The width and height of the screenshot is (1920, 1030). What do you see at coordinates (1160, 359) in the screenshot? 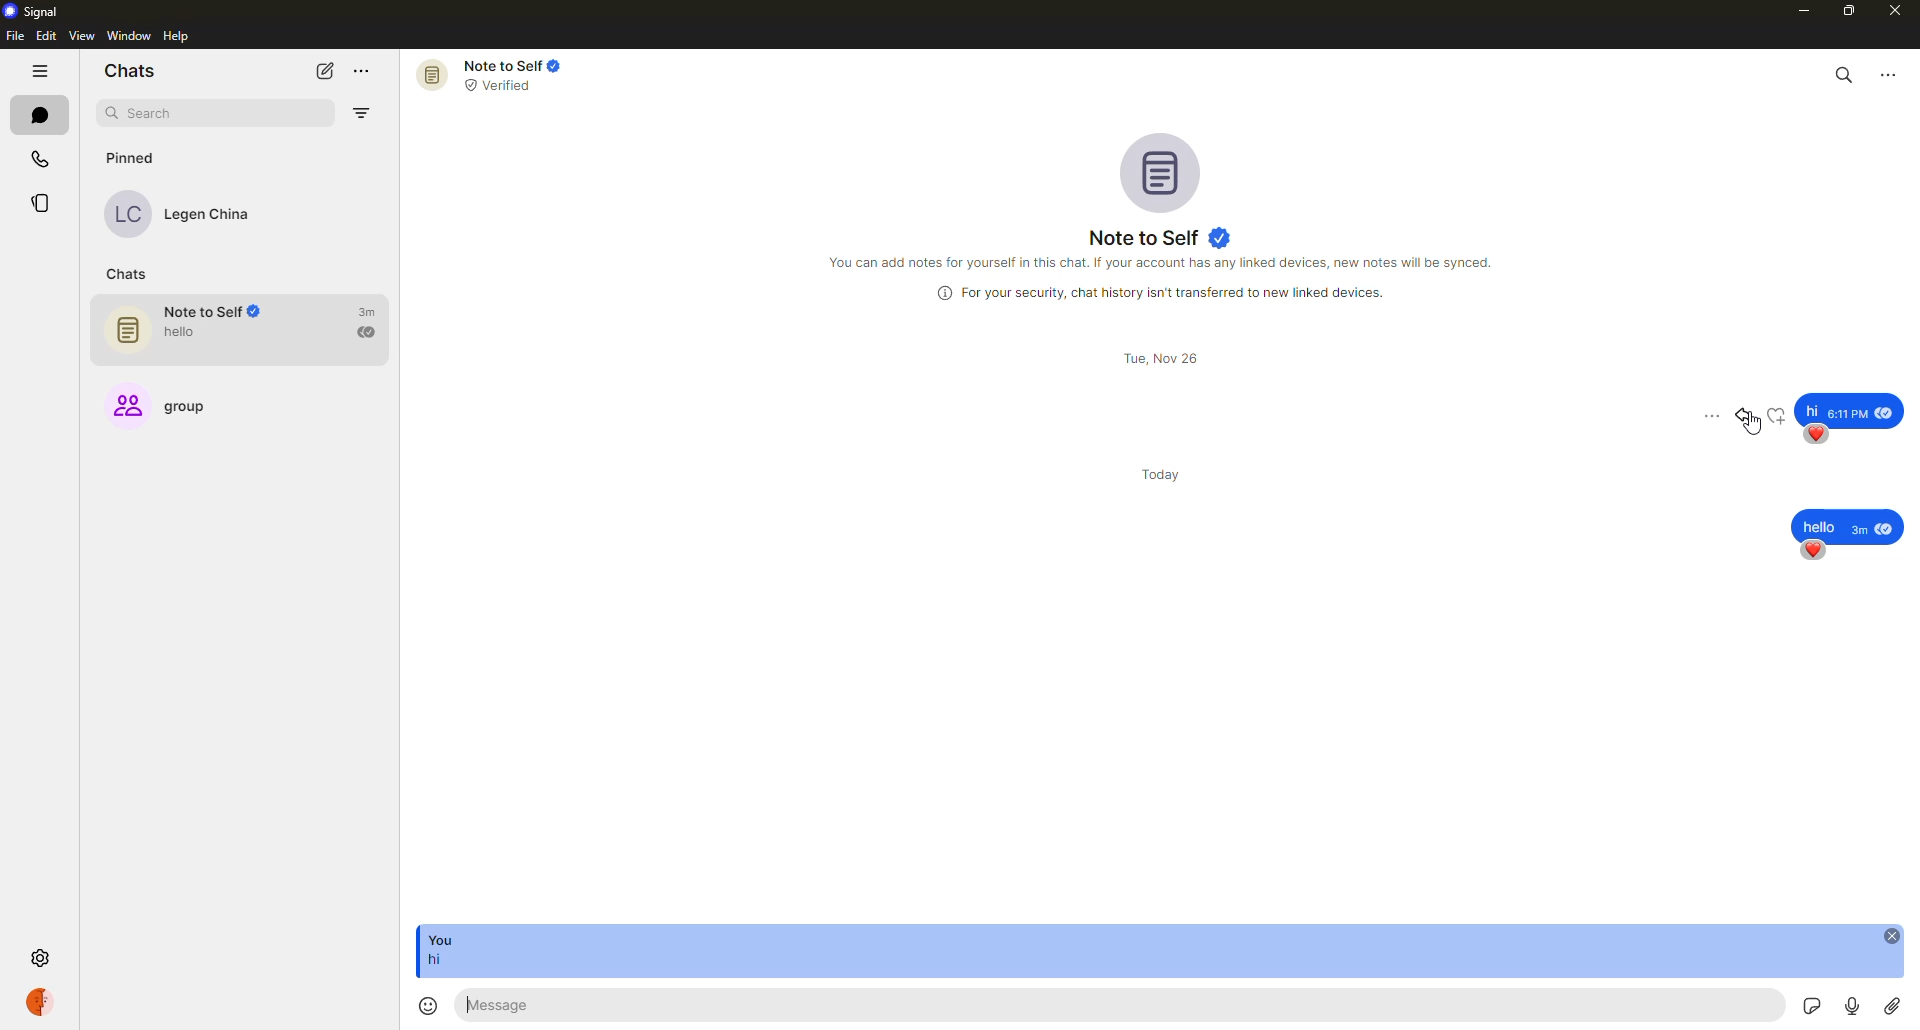
I see `day` at bounding box center [1160, 359].